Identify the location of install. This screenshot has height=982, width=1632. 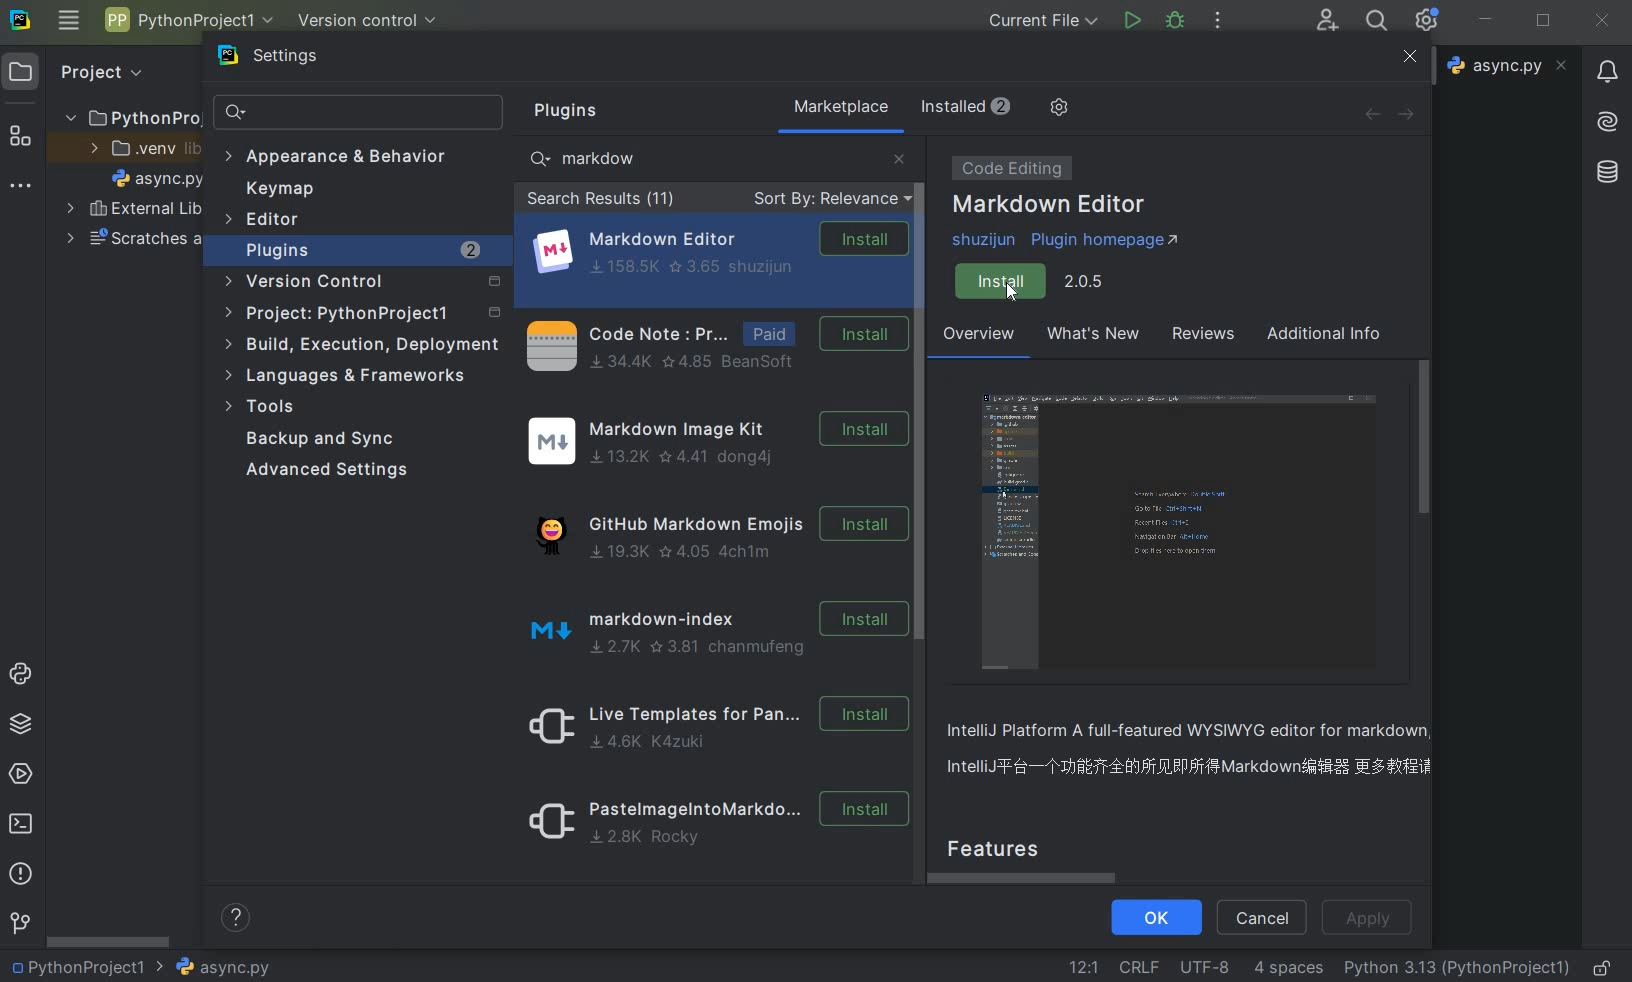
(1037, 282).